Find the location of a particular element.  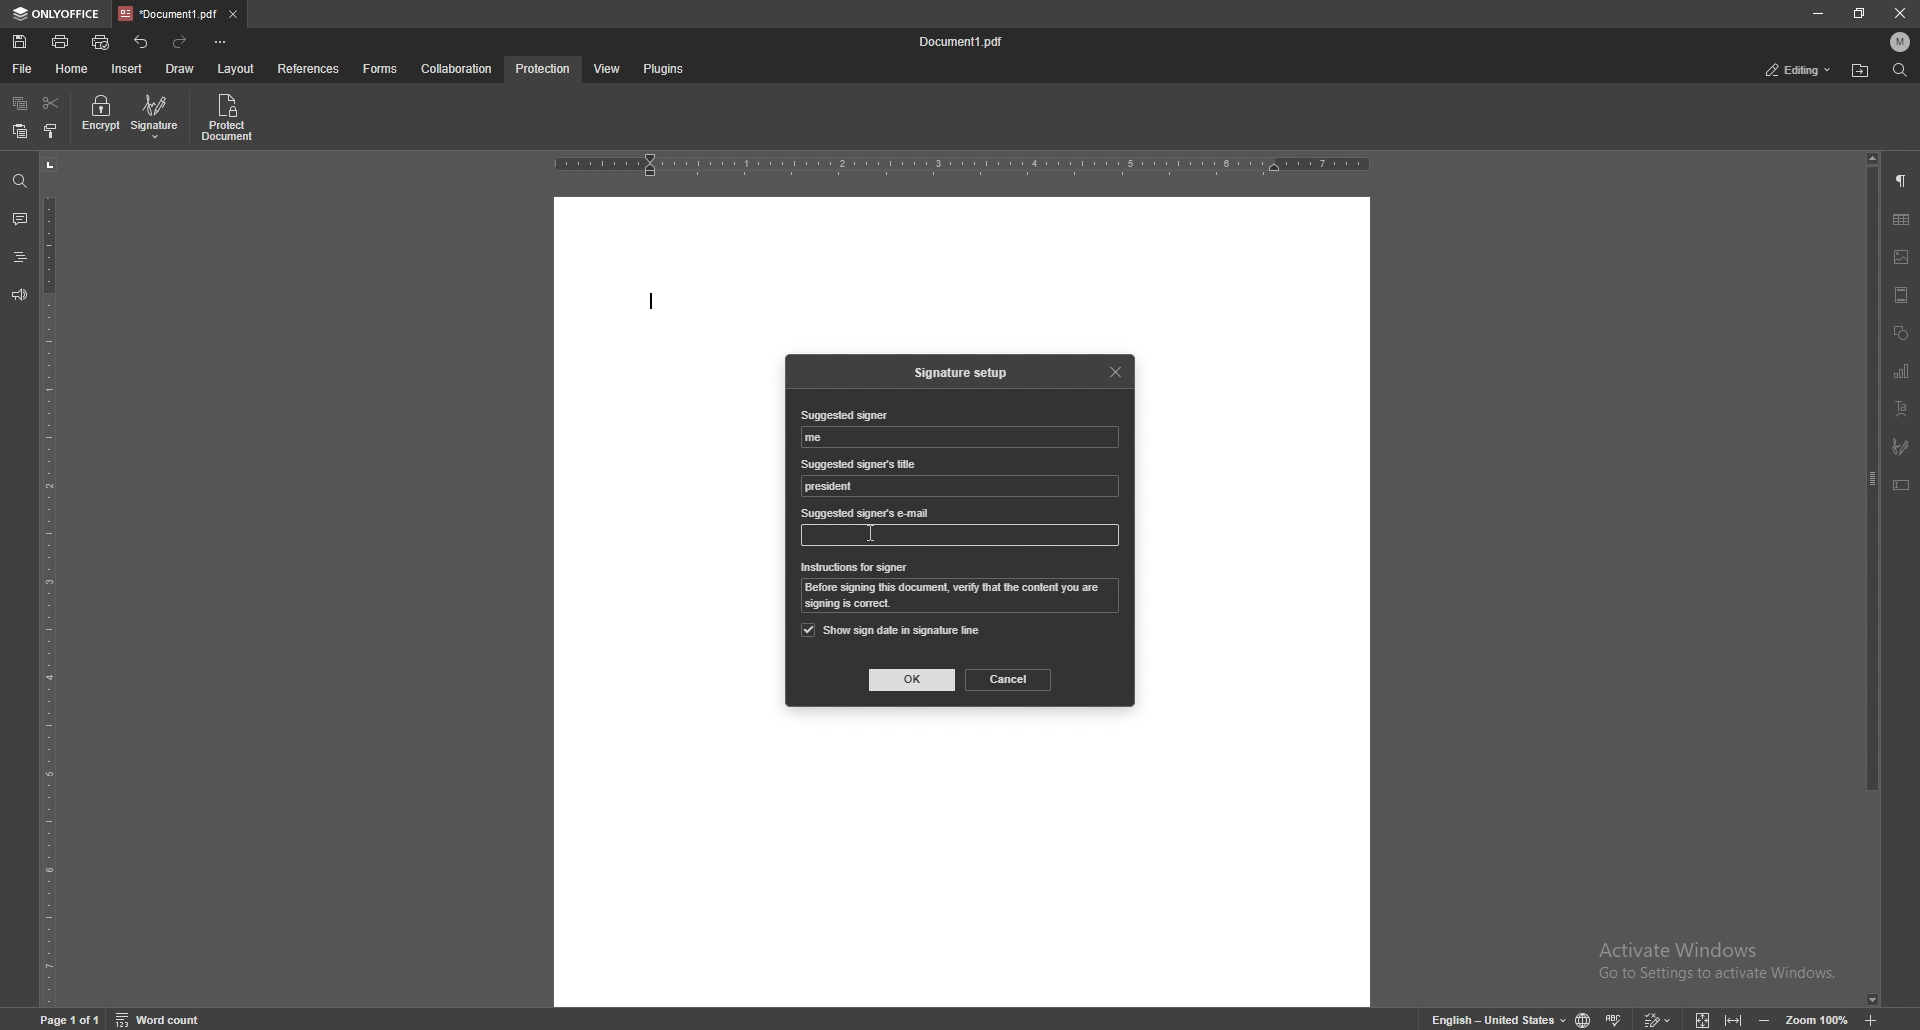

find is located at coordinates (20, 182).